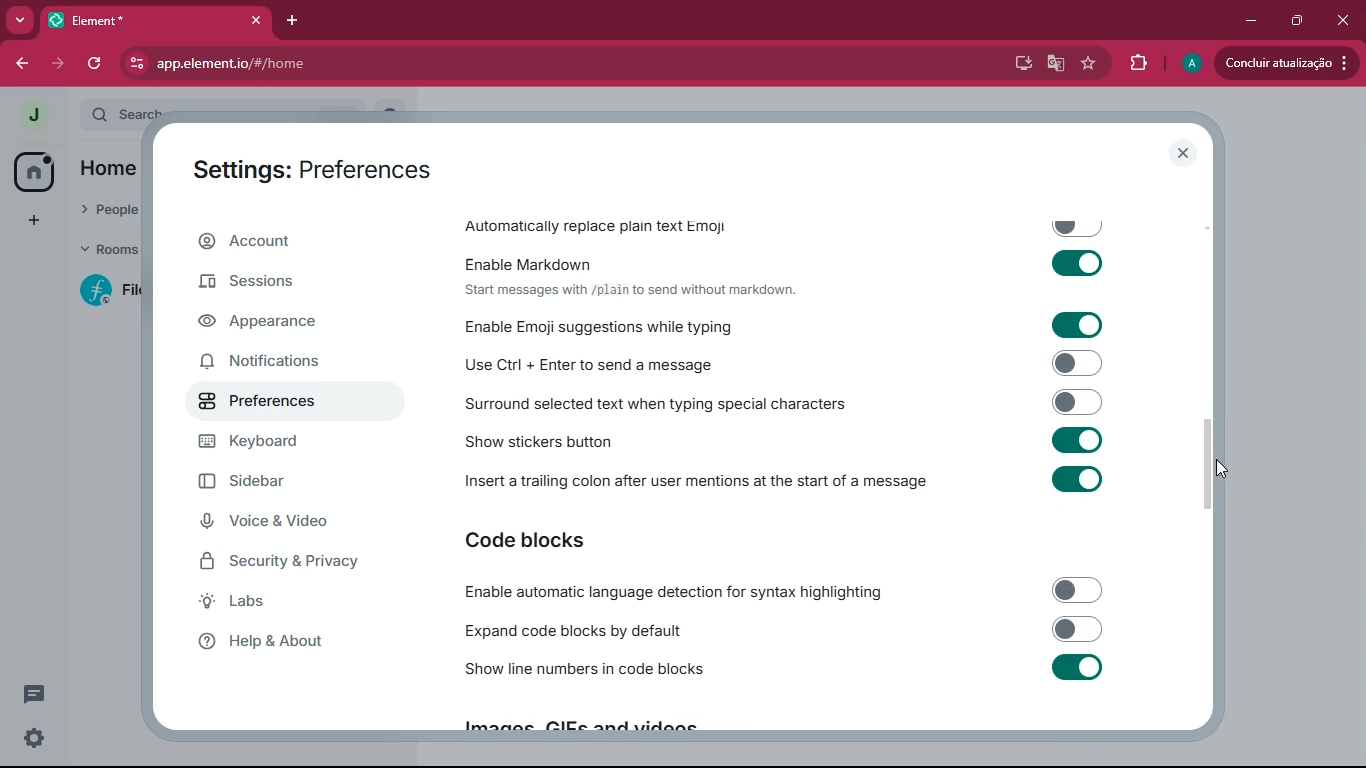 This screenshot has width=1366, height=768. I want to click on settings, so click(35, 739).